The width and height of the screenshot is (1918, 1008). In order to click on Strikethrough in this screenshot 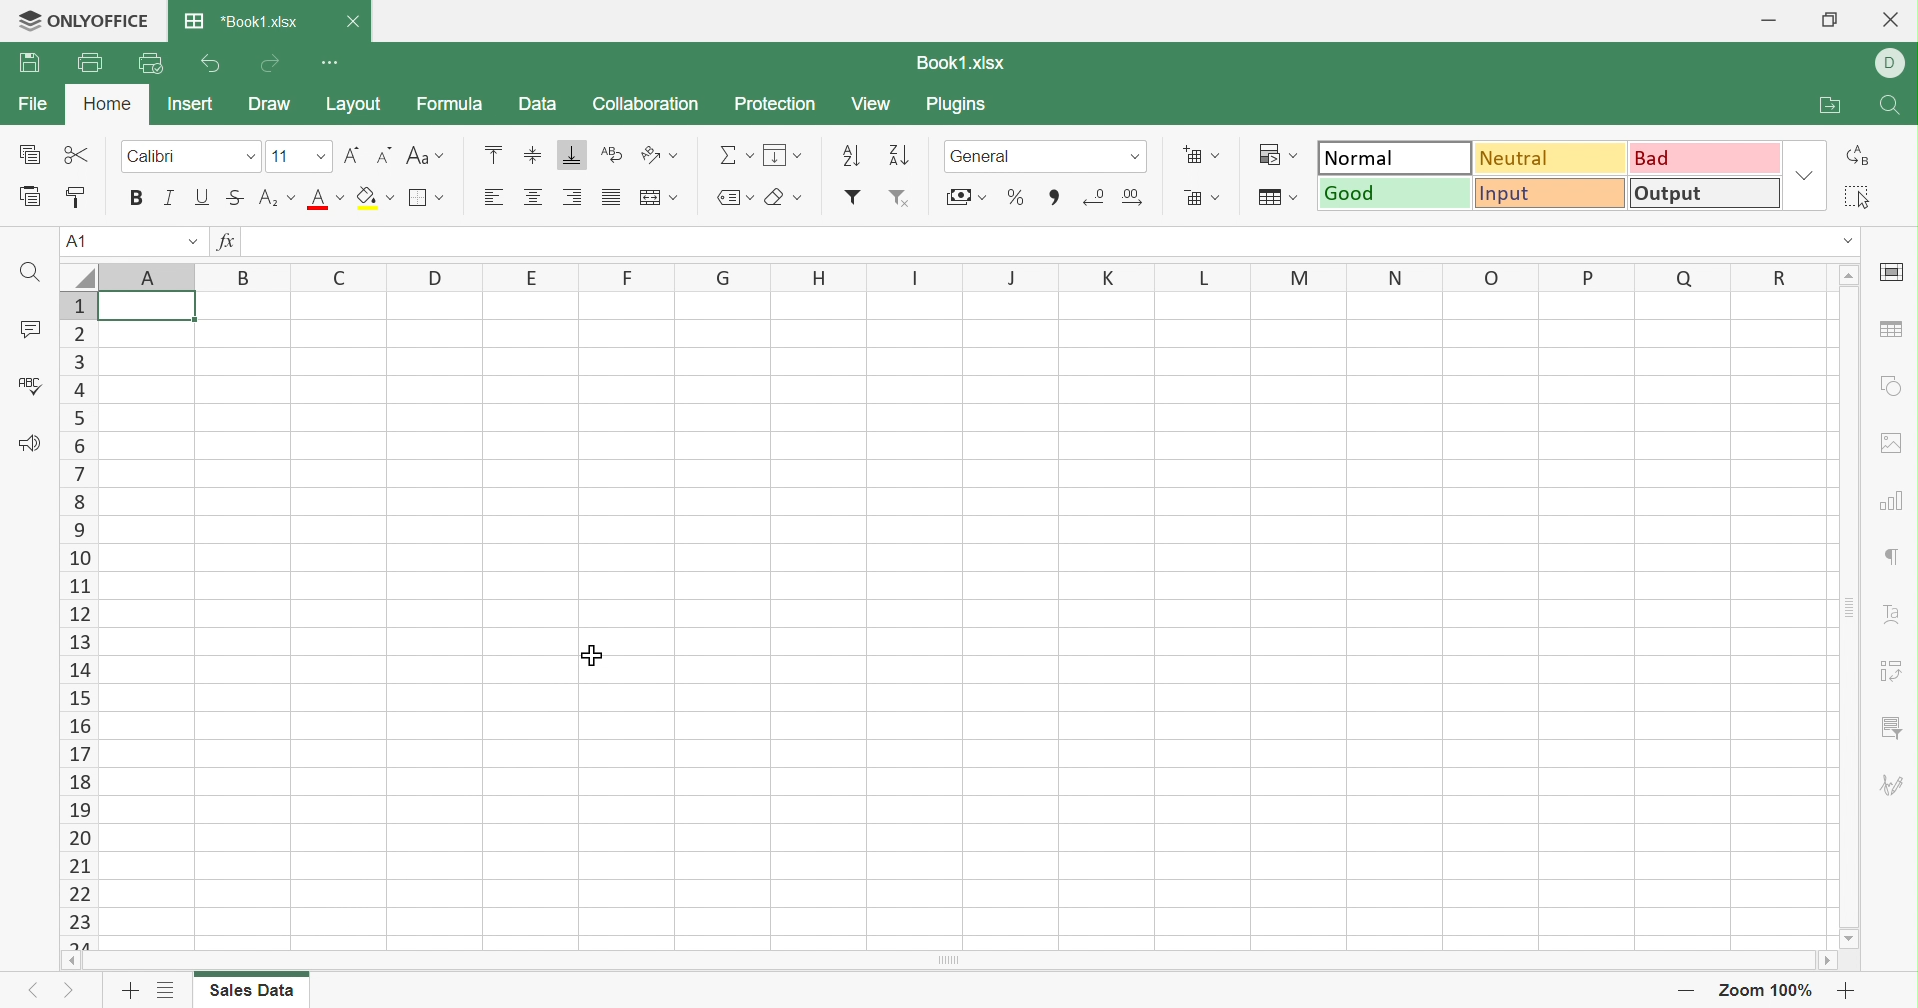, I will do `click(234, 196)`.